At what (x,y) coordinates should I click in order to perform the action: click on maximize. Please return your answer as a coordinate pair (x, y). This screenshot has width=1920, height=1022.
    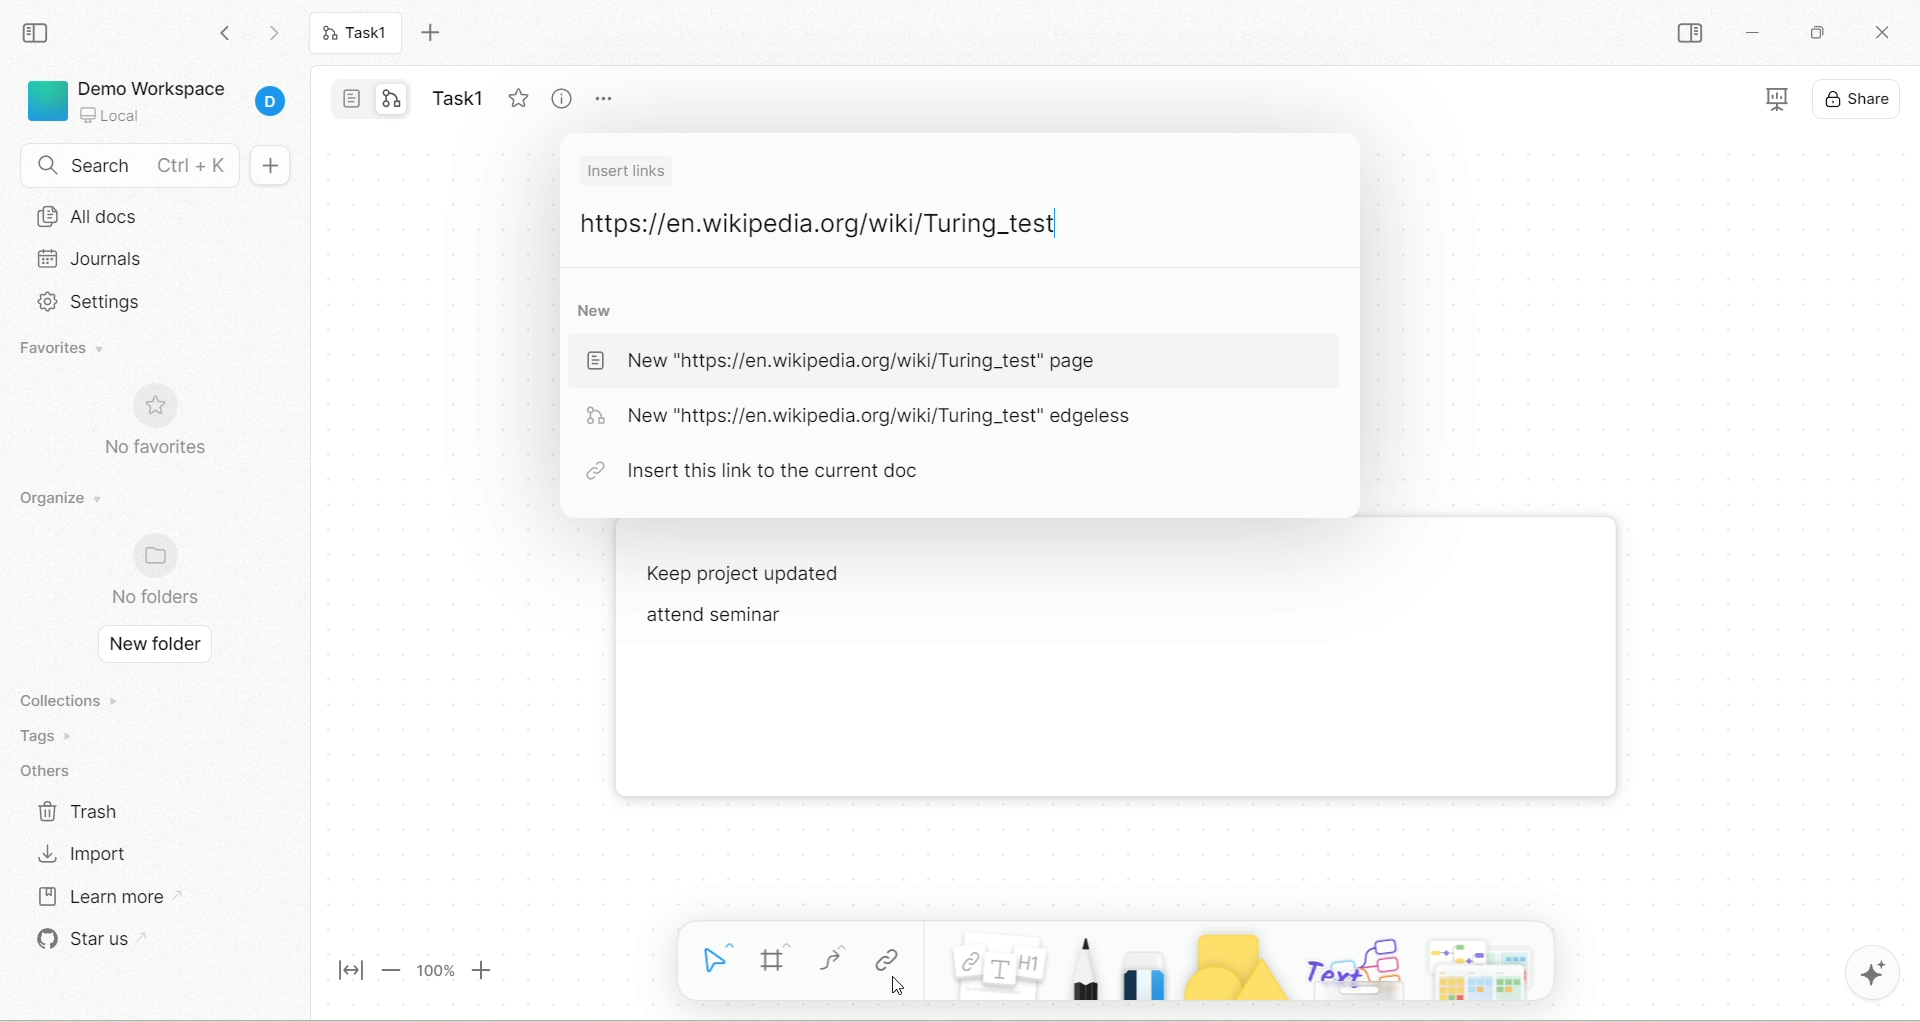
    Looking at the image, I should click on (1814, 31).